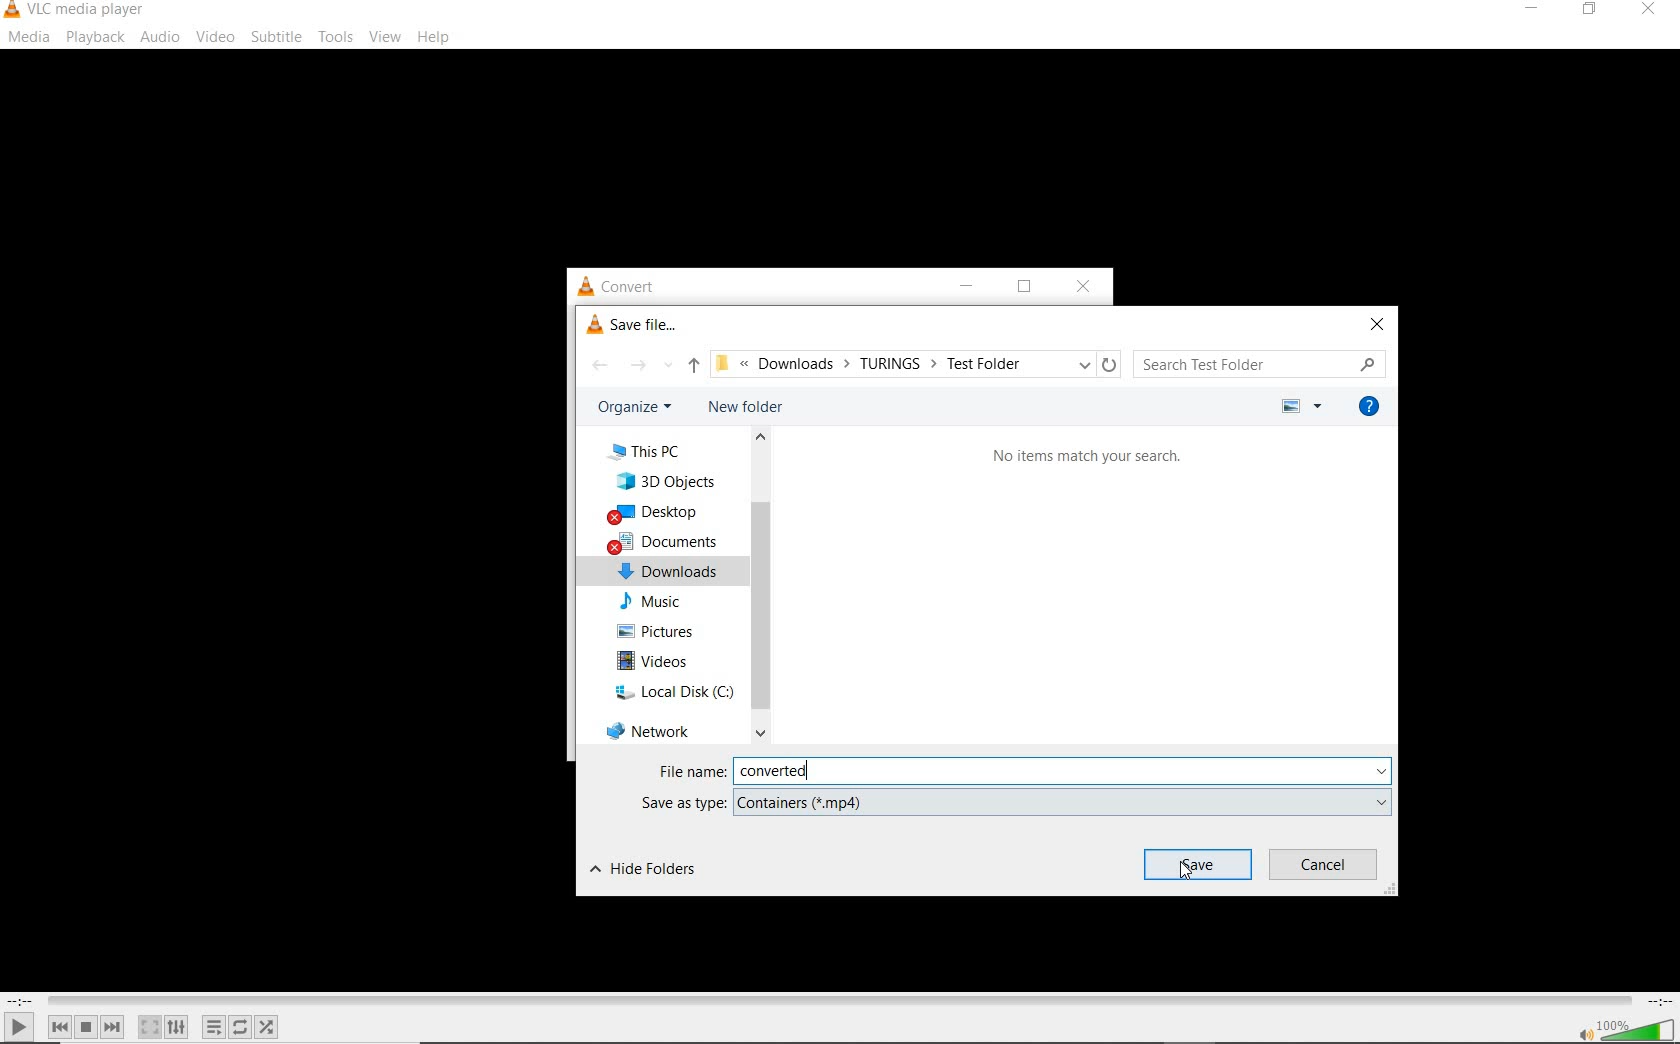 The width and height of the screenshot is (1680, 1044). Describe the element at coordinates (1084, 363) in the screenshot. I see `previous locations` at that location.